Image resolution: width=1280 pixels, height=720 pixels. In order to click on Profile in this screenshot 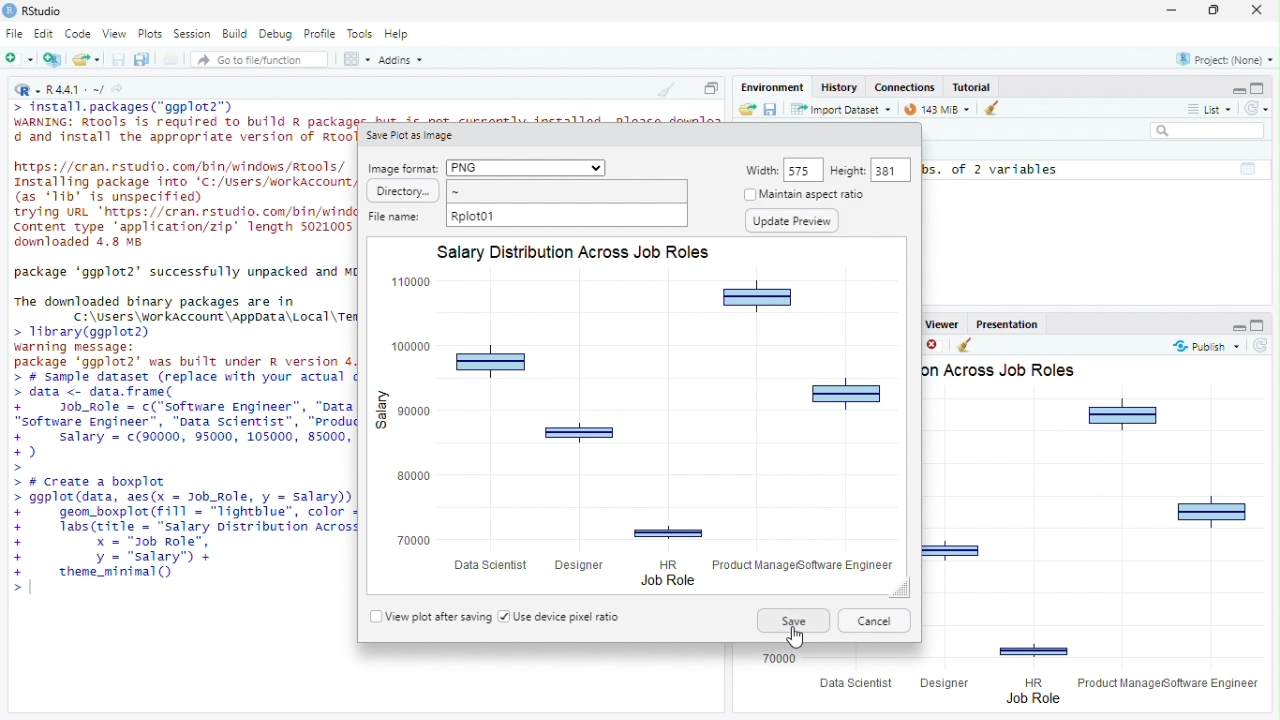, I will do `click(320, 34)`.